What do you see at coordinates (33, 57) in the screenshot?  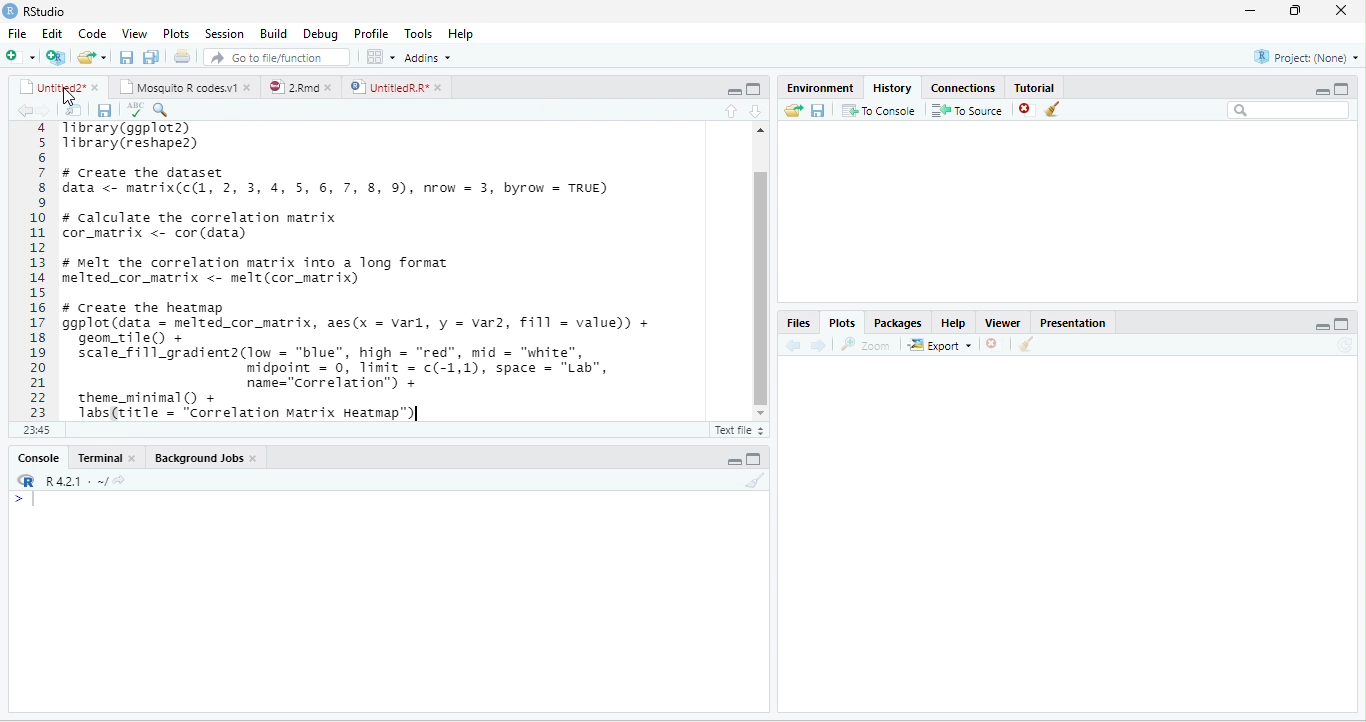 I see `add file` at bounding box center [33, 57].